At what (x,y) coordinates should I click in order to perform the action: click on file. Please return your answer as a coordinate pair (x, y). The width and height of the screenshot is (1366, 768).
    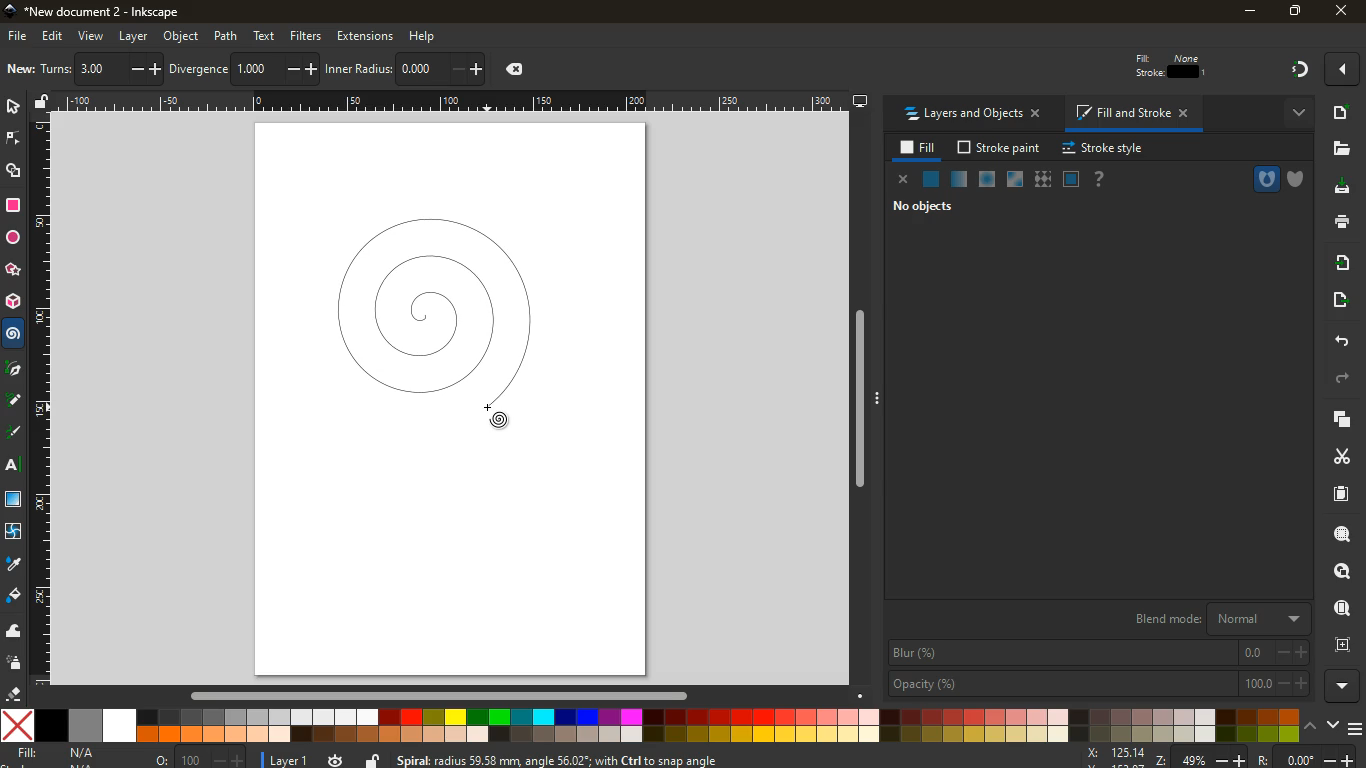
    Looking at the image, I should click on (1340, 150).